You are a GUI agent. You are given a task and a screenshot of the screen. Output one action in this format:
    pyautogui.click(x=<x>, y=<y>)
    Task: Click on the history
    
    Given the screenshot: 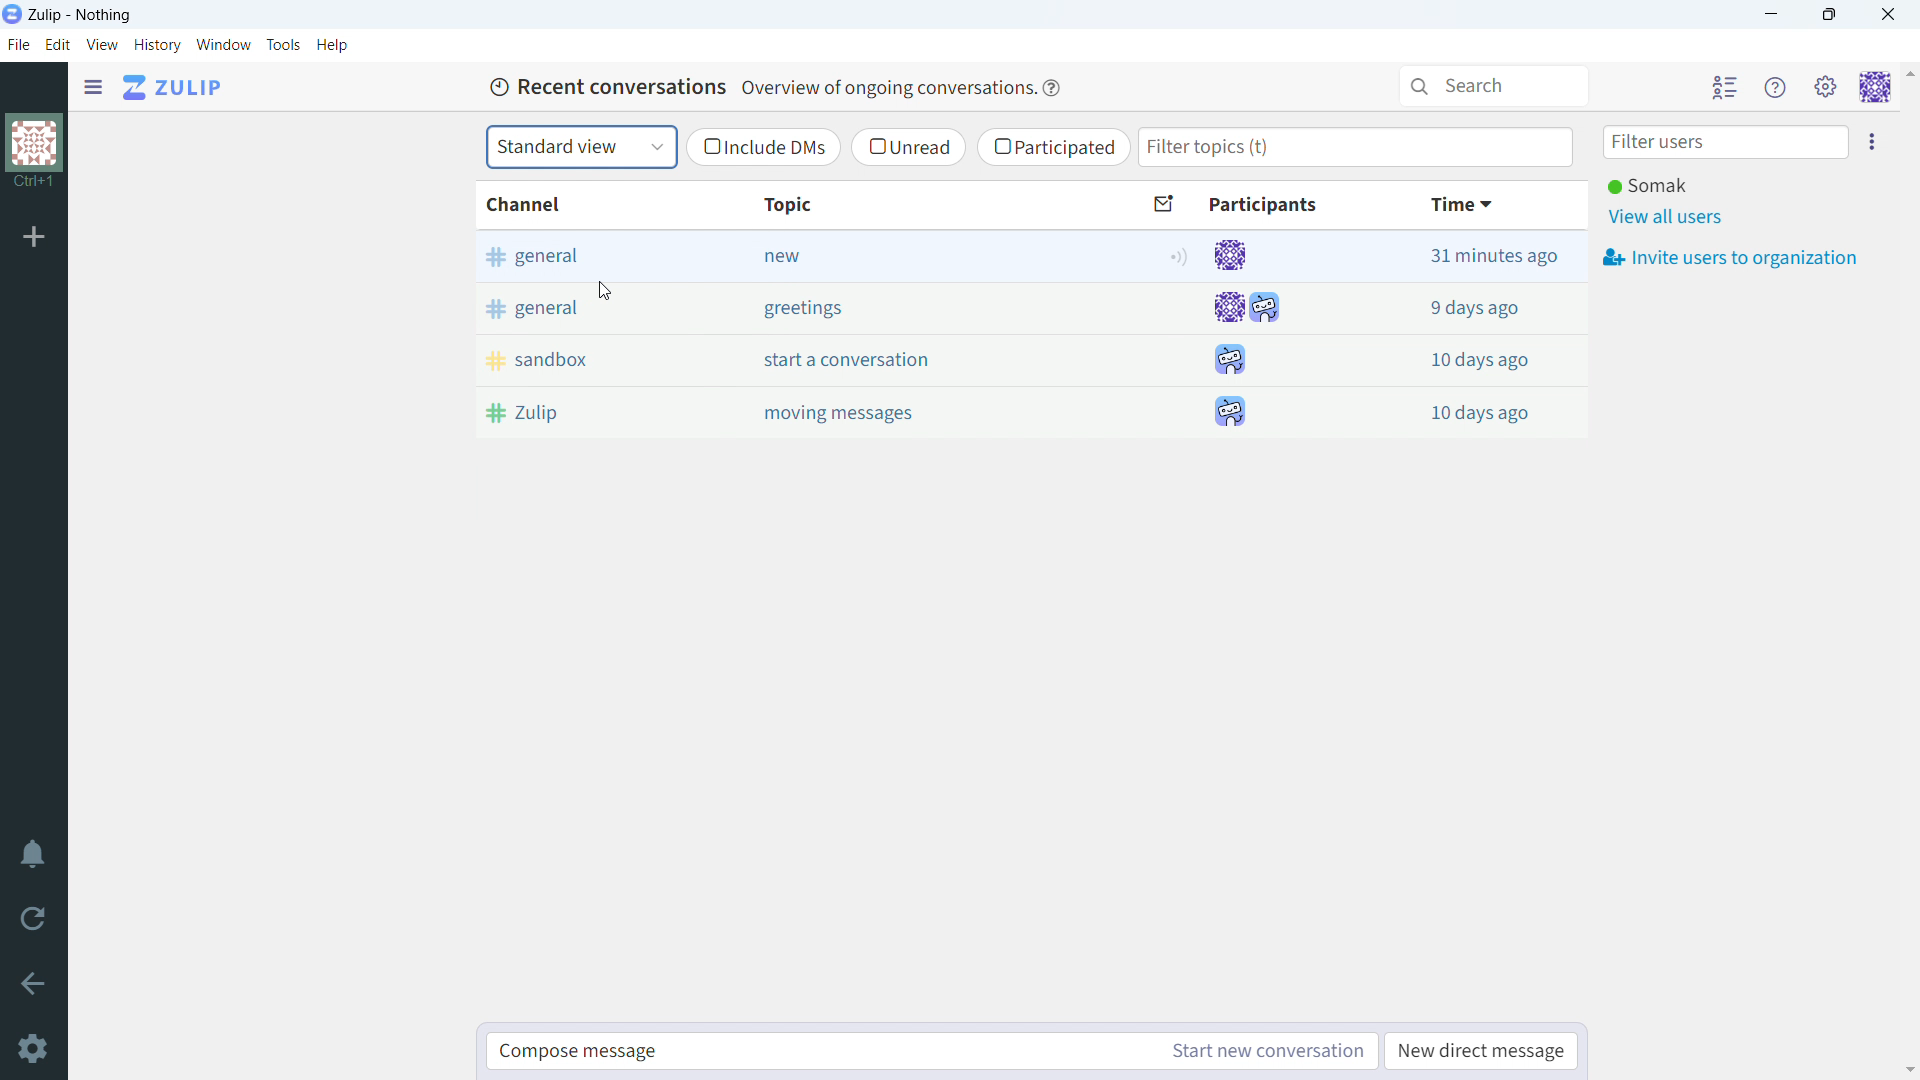 What is the action you would take?
    pyautogui.click(x=157, y=45)
    